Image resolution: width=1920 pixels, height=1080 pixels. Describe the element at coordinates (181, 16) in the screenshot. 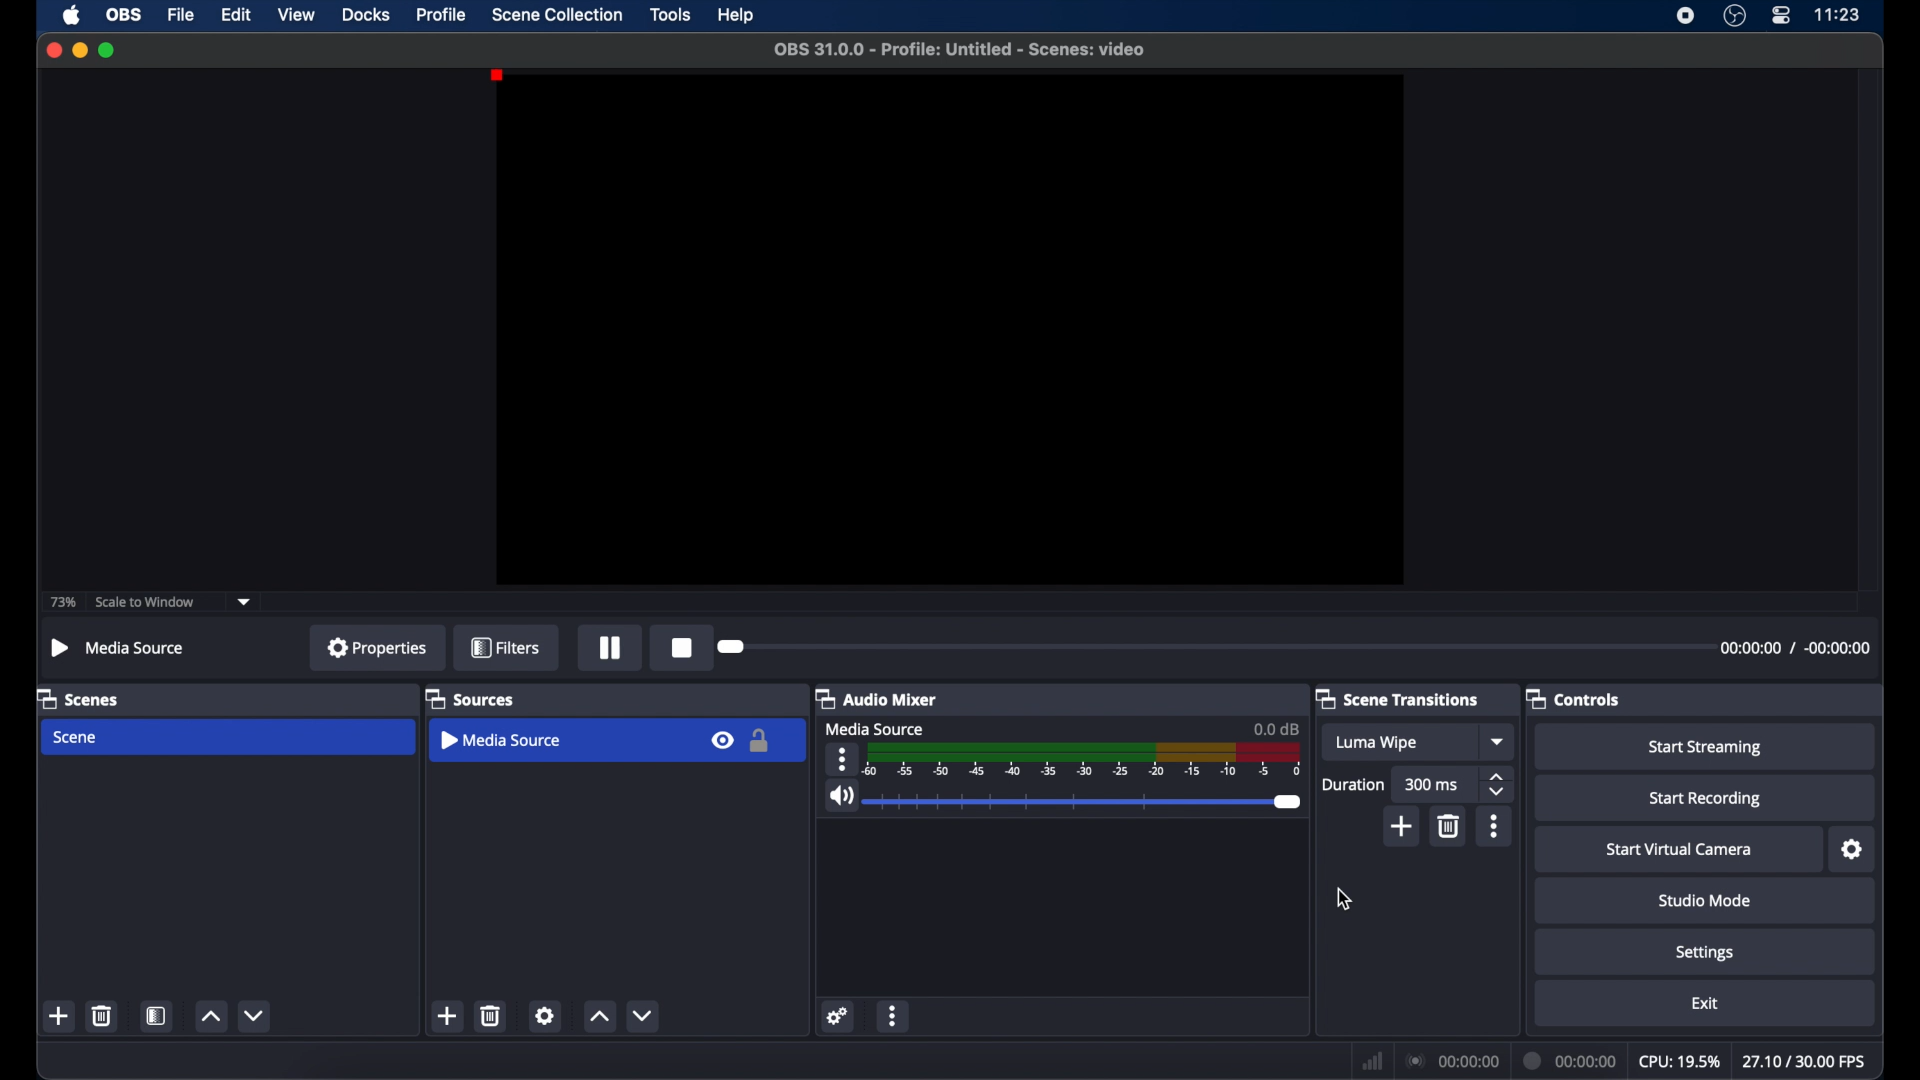

I see `file` at that location.